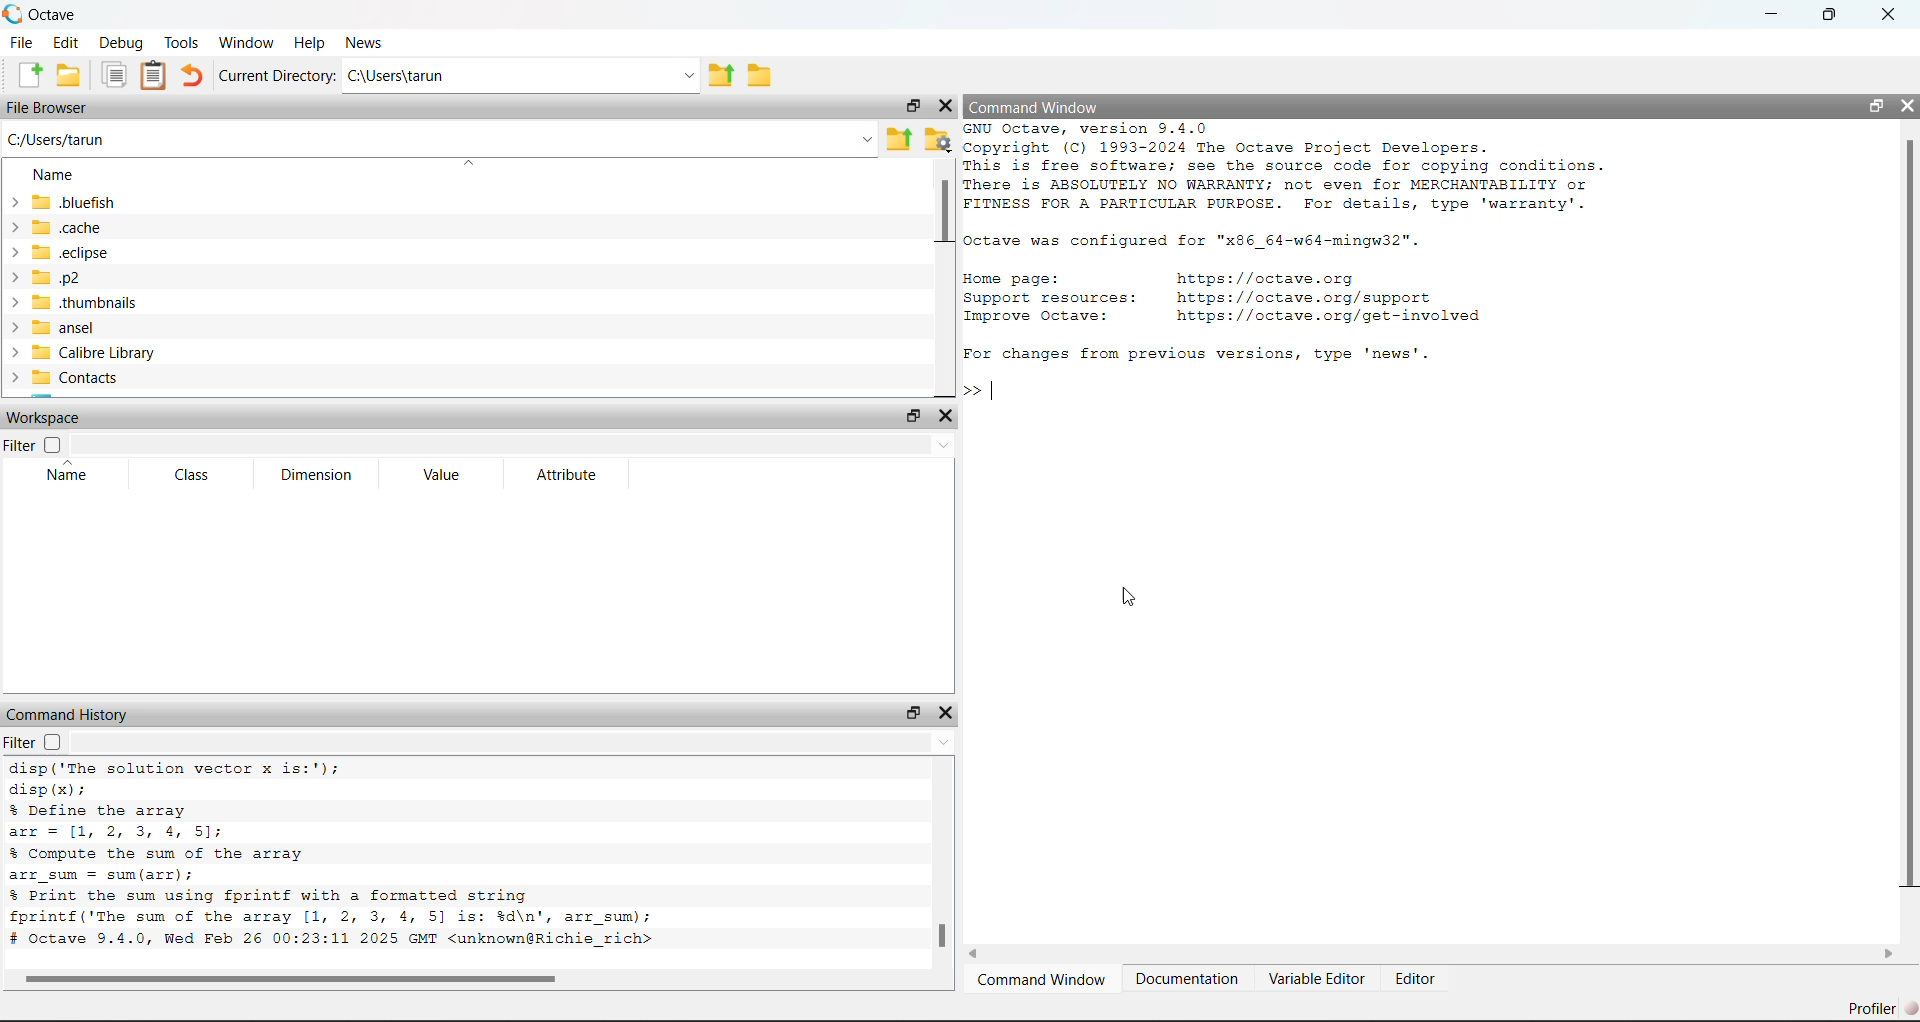  What do you see at coordinates (942, 212) in the screenshot?
I see `Scrollbar` at bounding box center [942, 212].